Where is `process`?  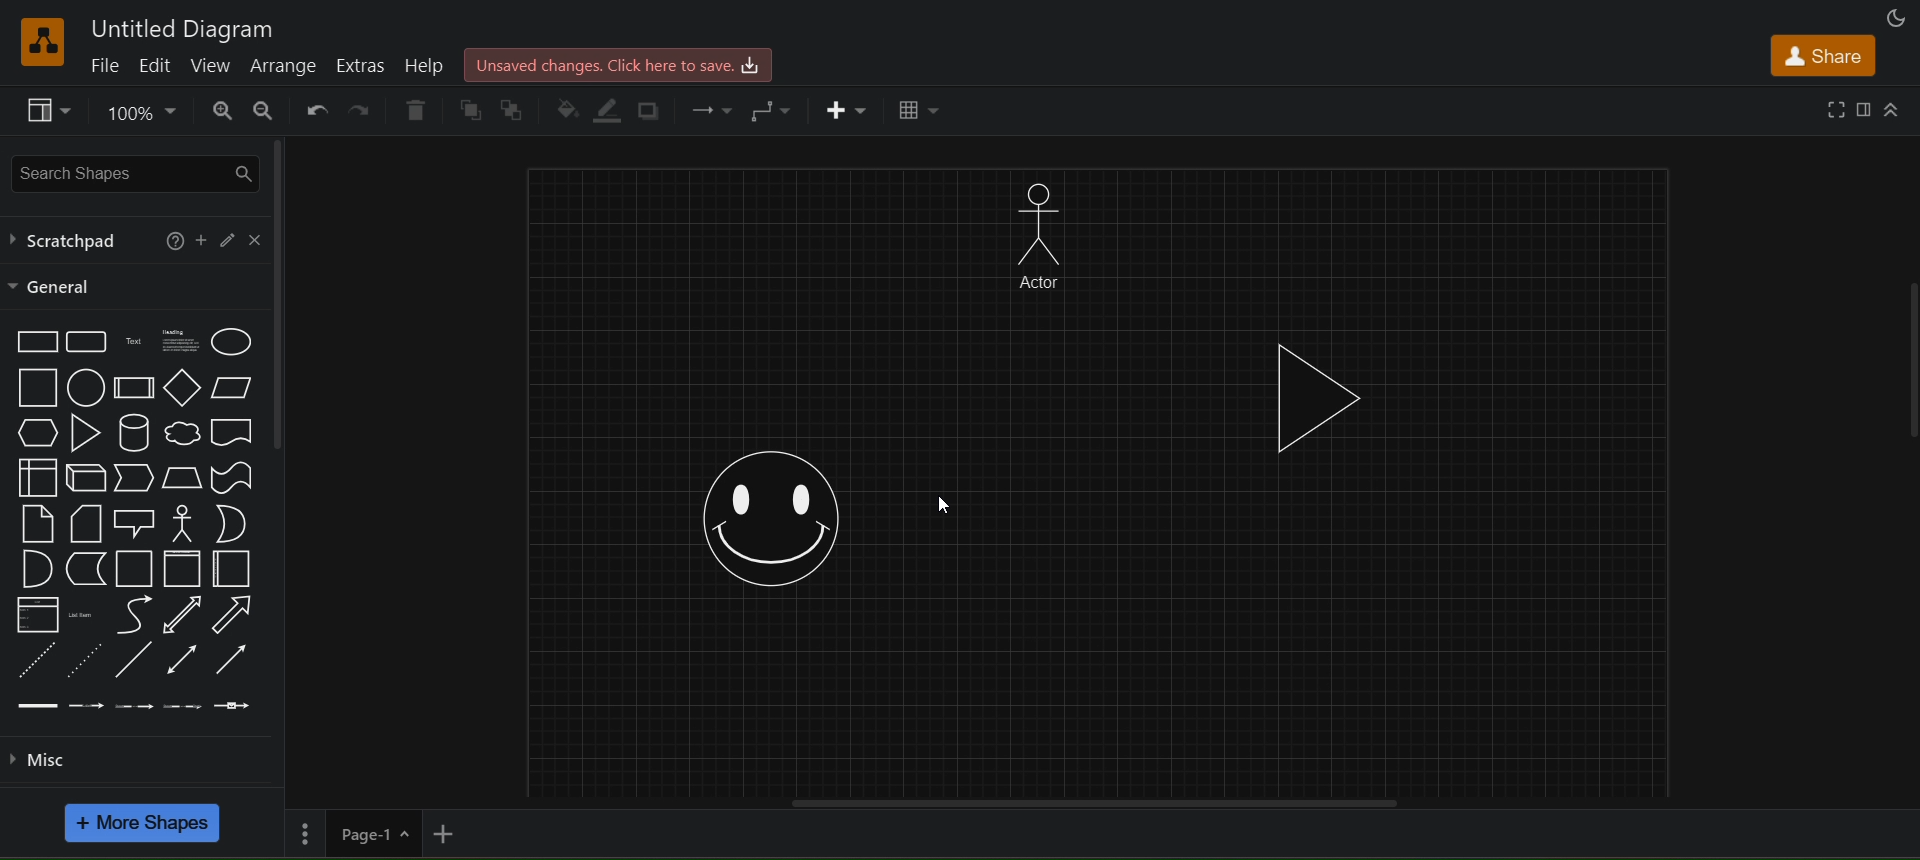
process is located at coordinates (130, 388).